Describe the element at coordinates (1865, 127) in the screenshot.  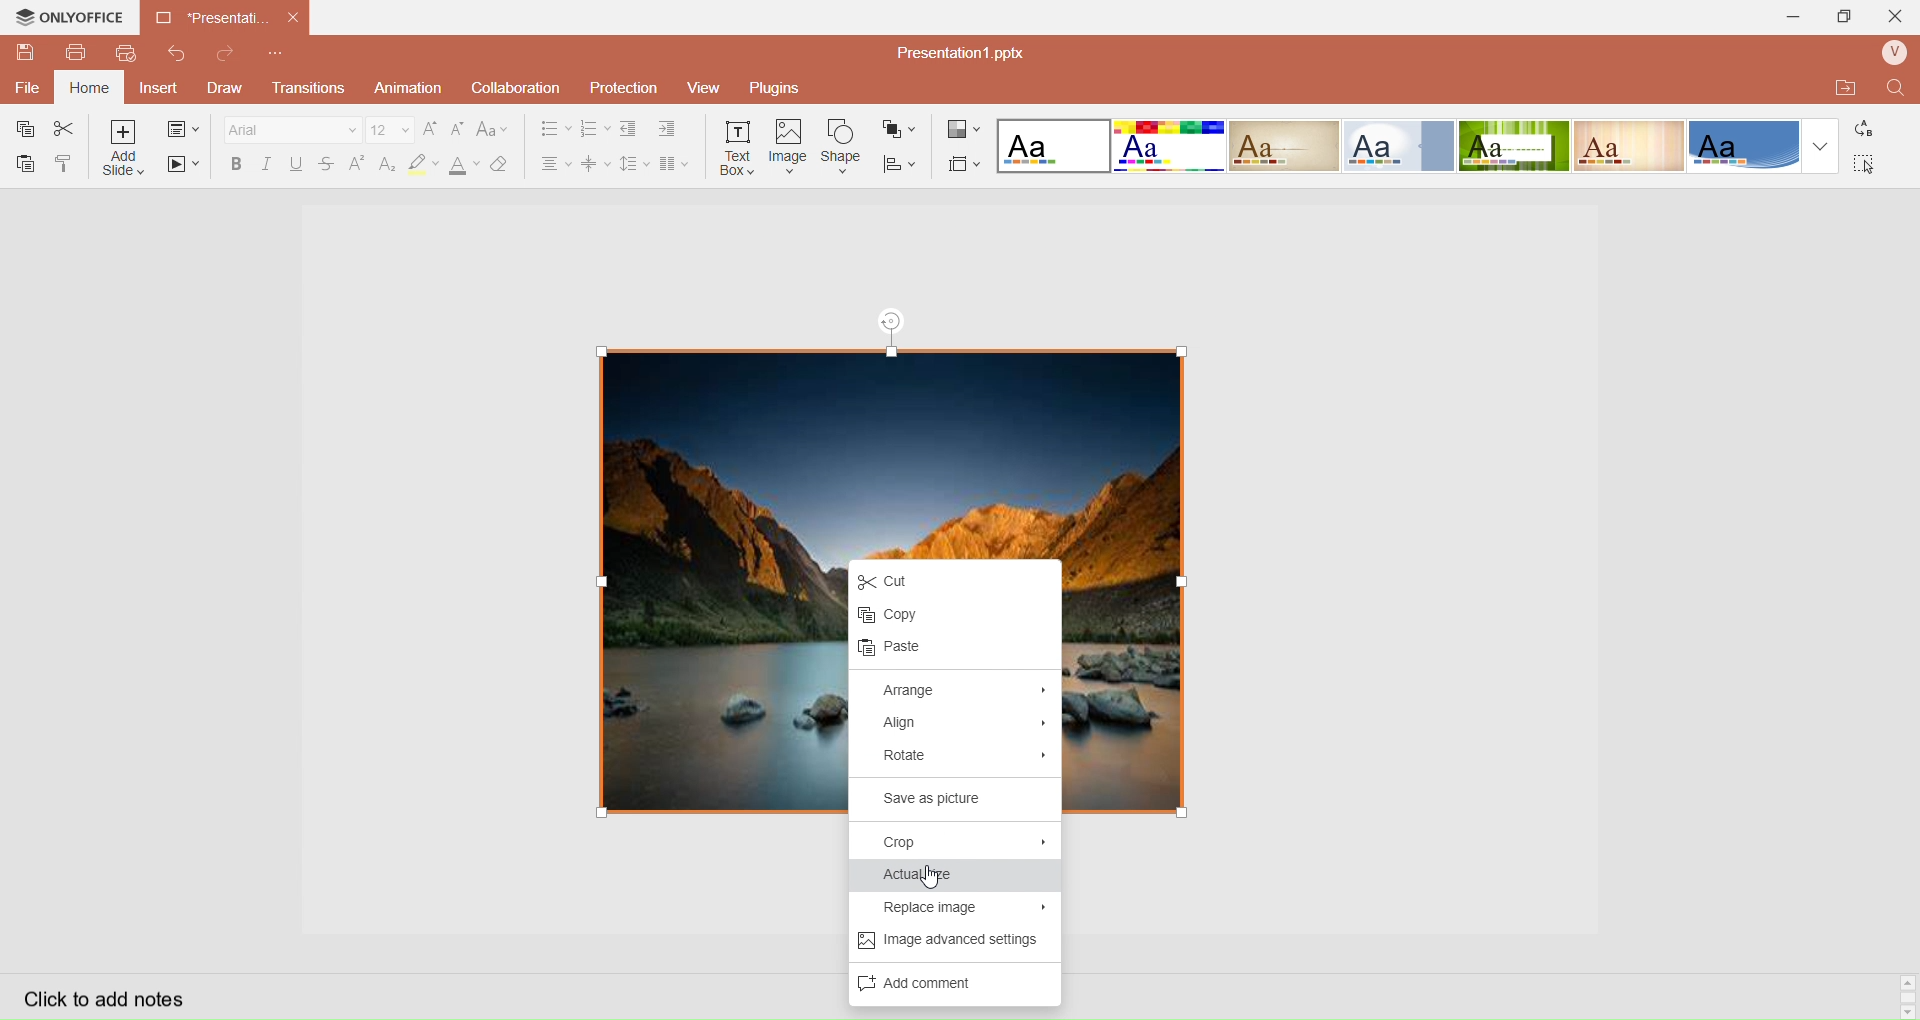
I see `Replace` at that location.